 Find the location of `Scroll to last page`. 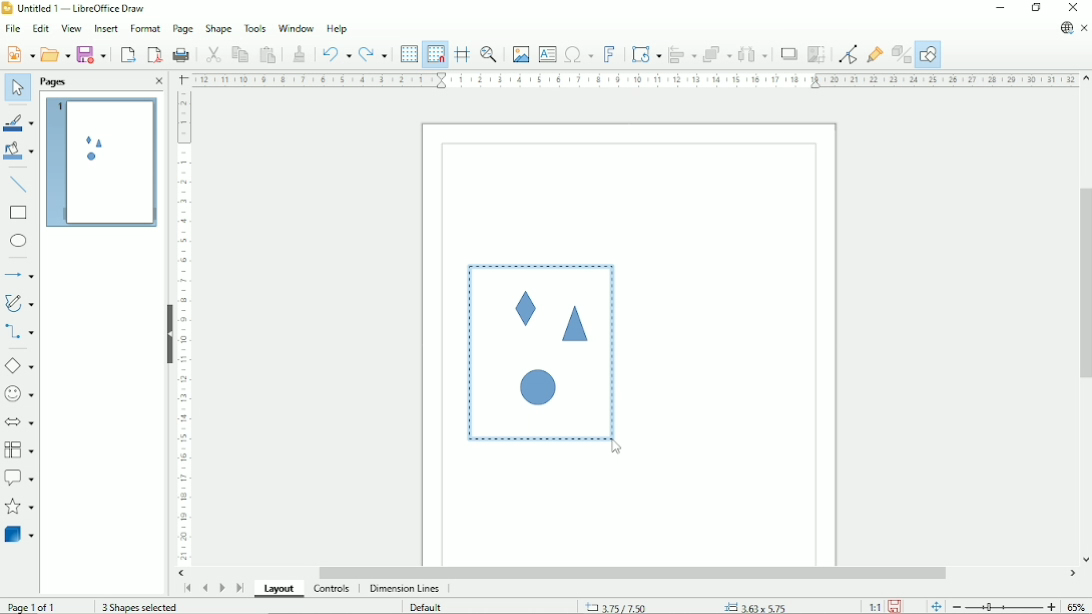

Scroll to last page is located at coordinates (240, 588).